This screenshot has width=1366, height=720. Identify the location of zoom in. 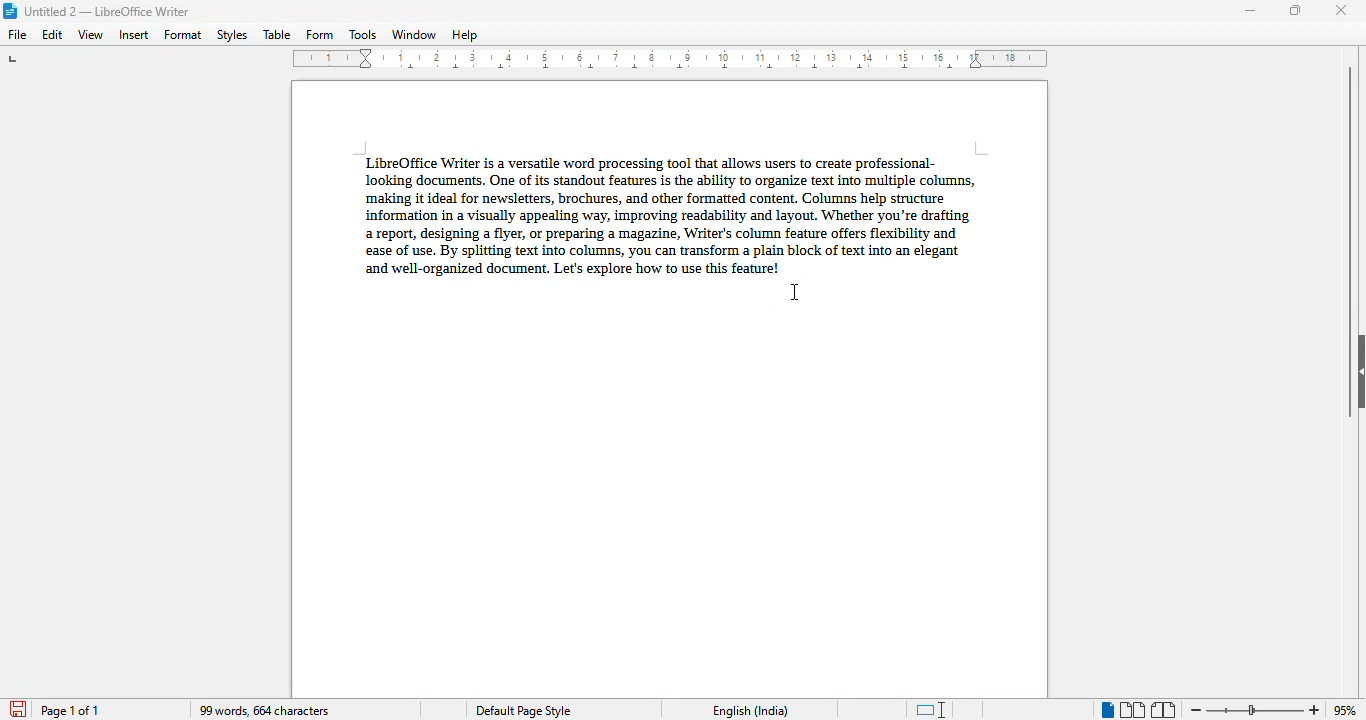
(1315, 709).